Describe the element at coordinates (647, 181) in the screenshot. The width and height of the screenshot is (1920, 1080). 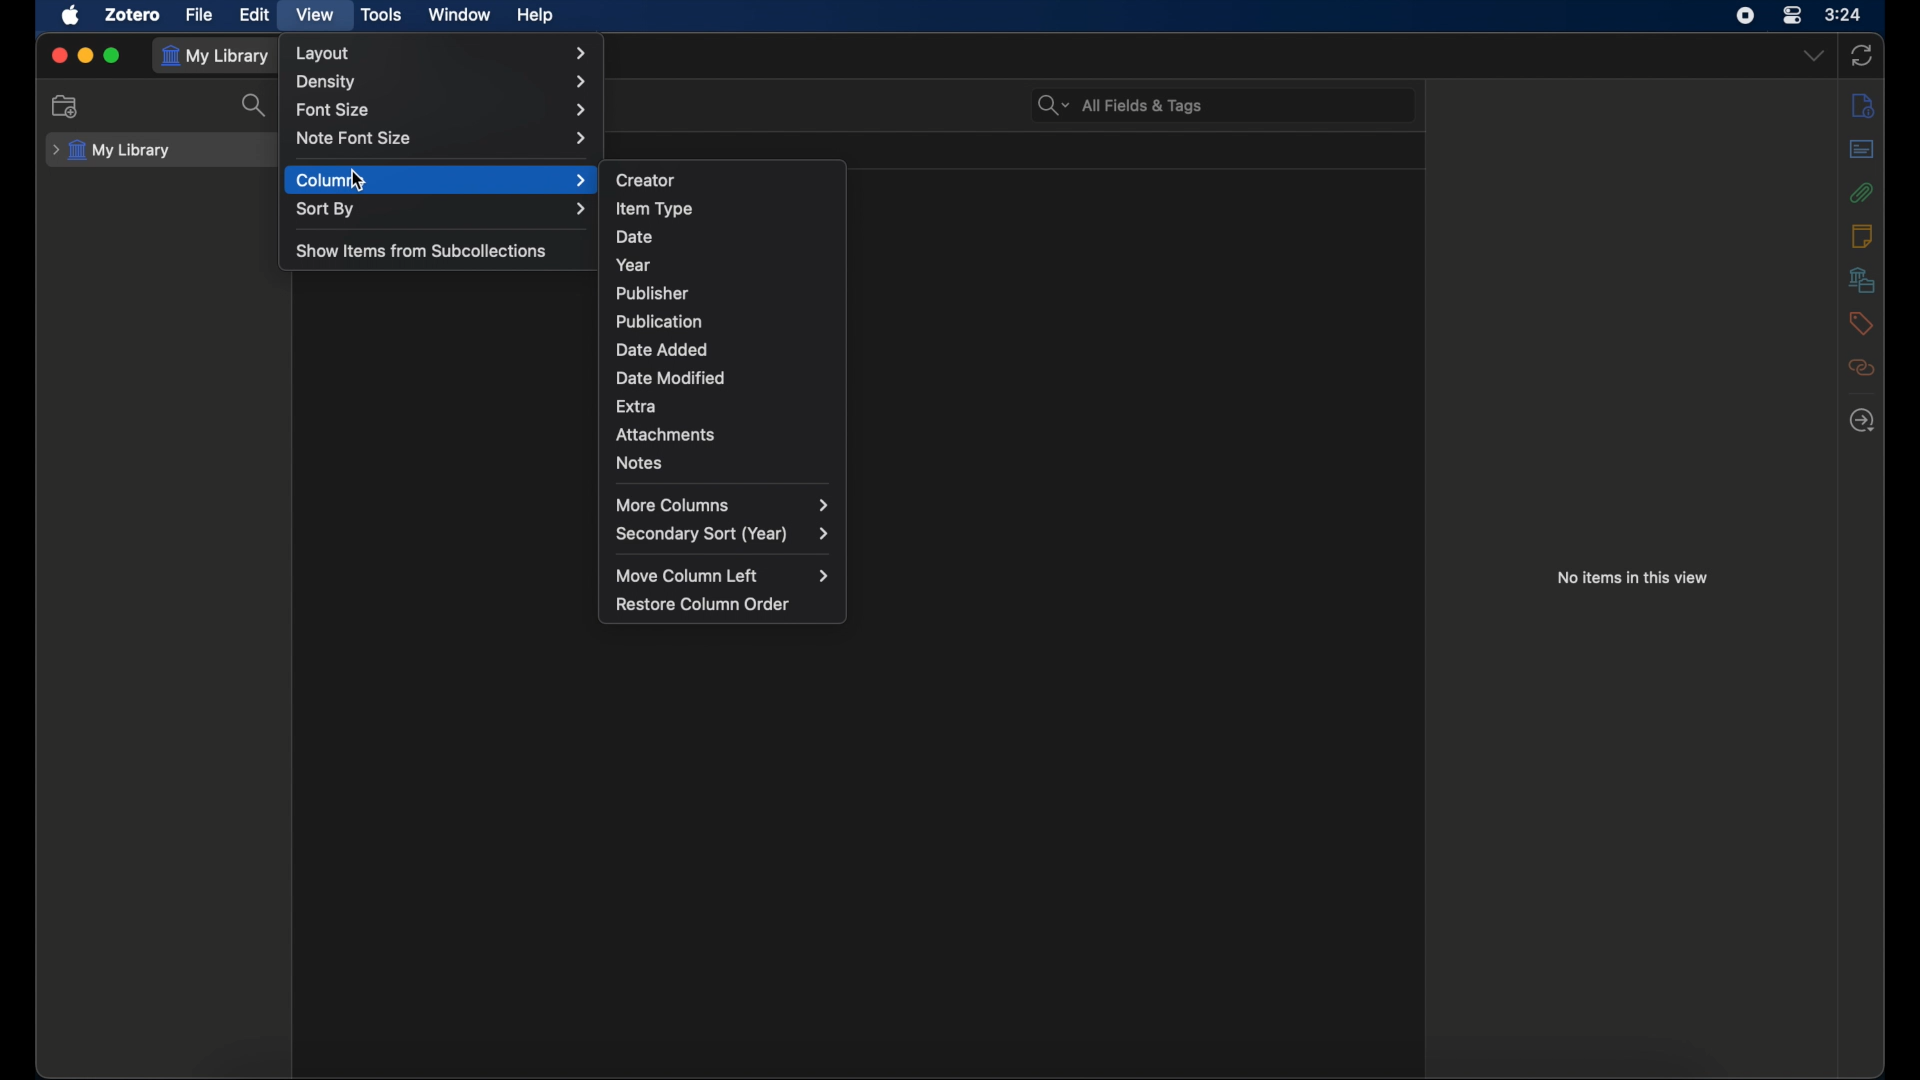
I see `creator` at that location.